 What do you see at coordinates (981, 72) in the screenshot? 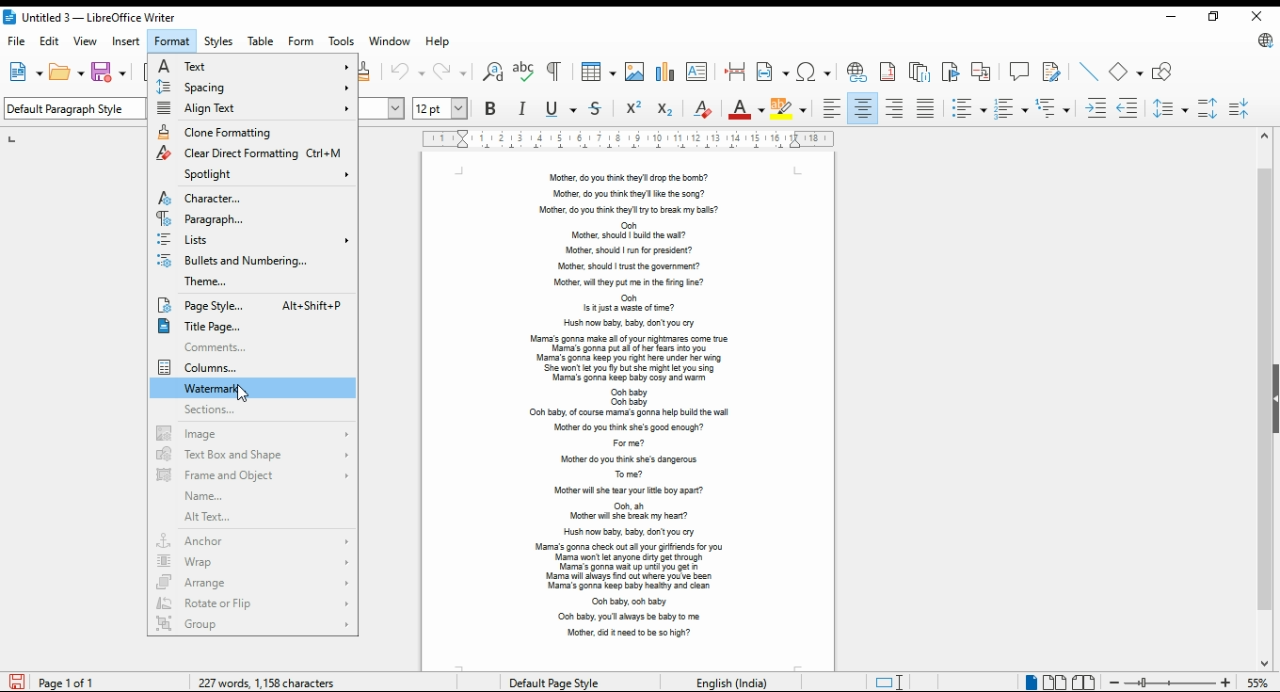
I see `insert cross-reference` at bounding box center [981, 72].